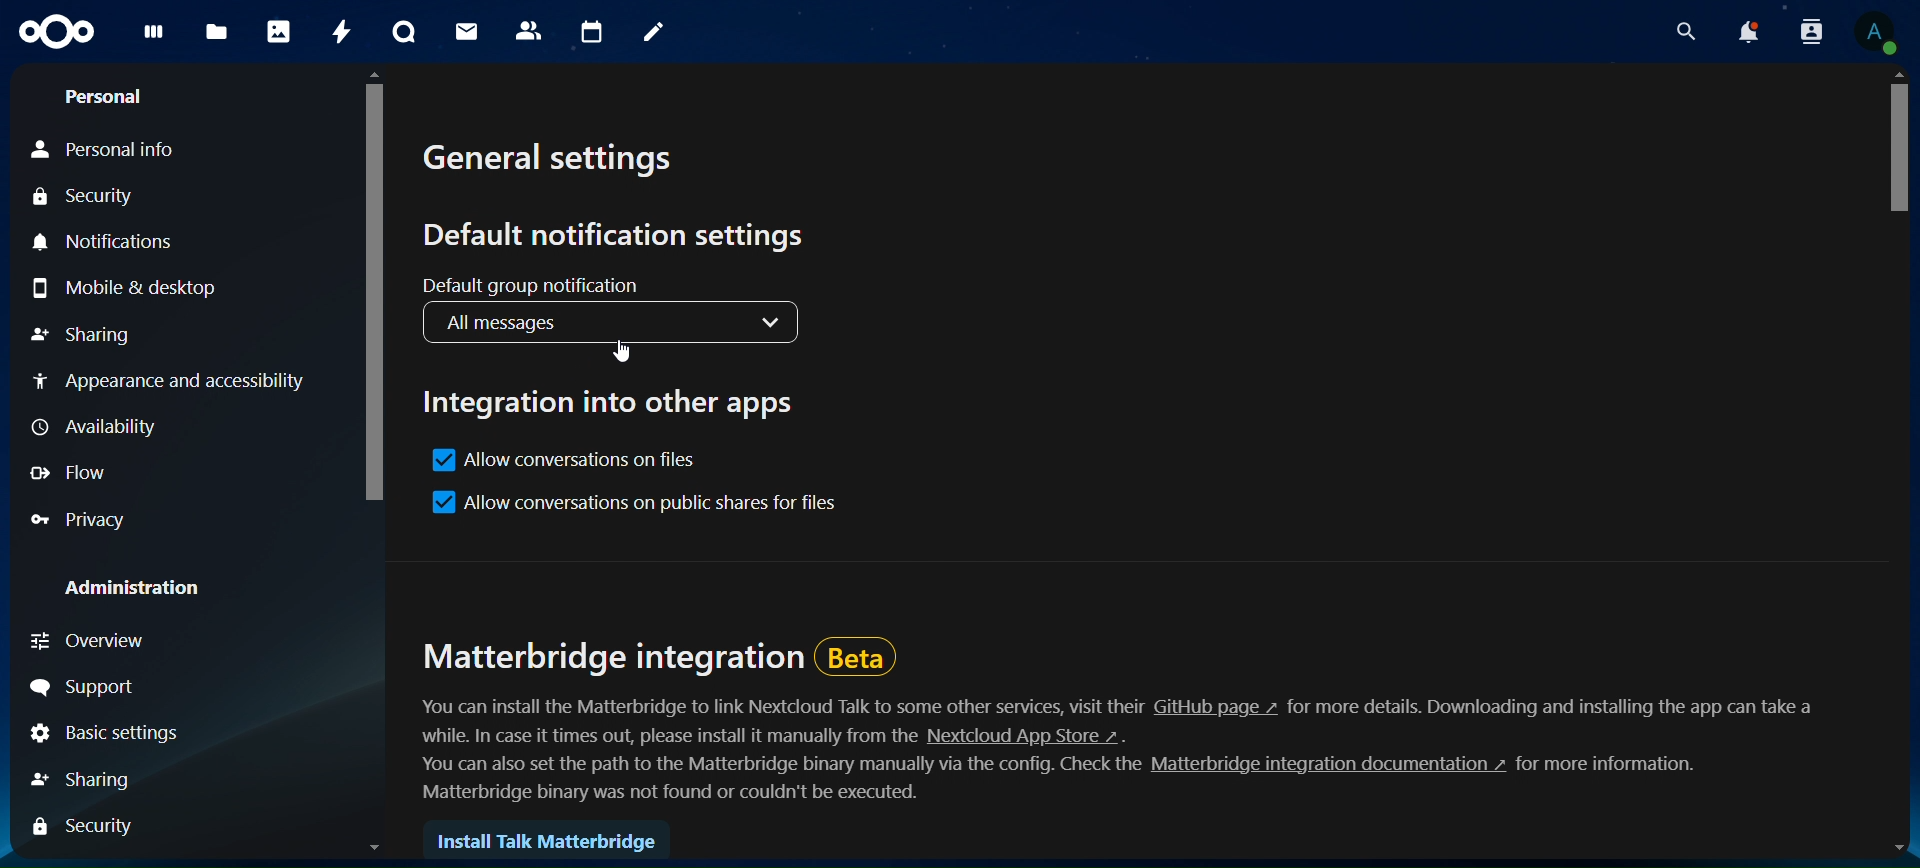 This screenshot has height=868, width=1920. What do you see at coordinates (115, 644) in the screenshot?
I see `overview` at bounding box center [115, 644].